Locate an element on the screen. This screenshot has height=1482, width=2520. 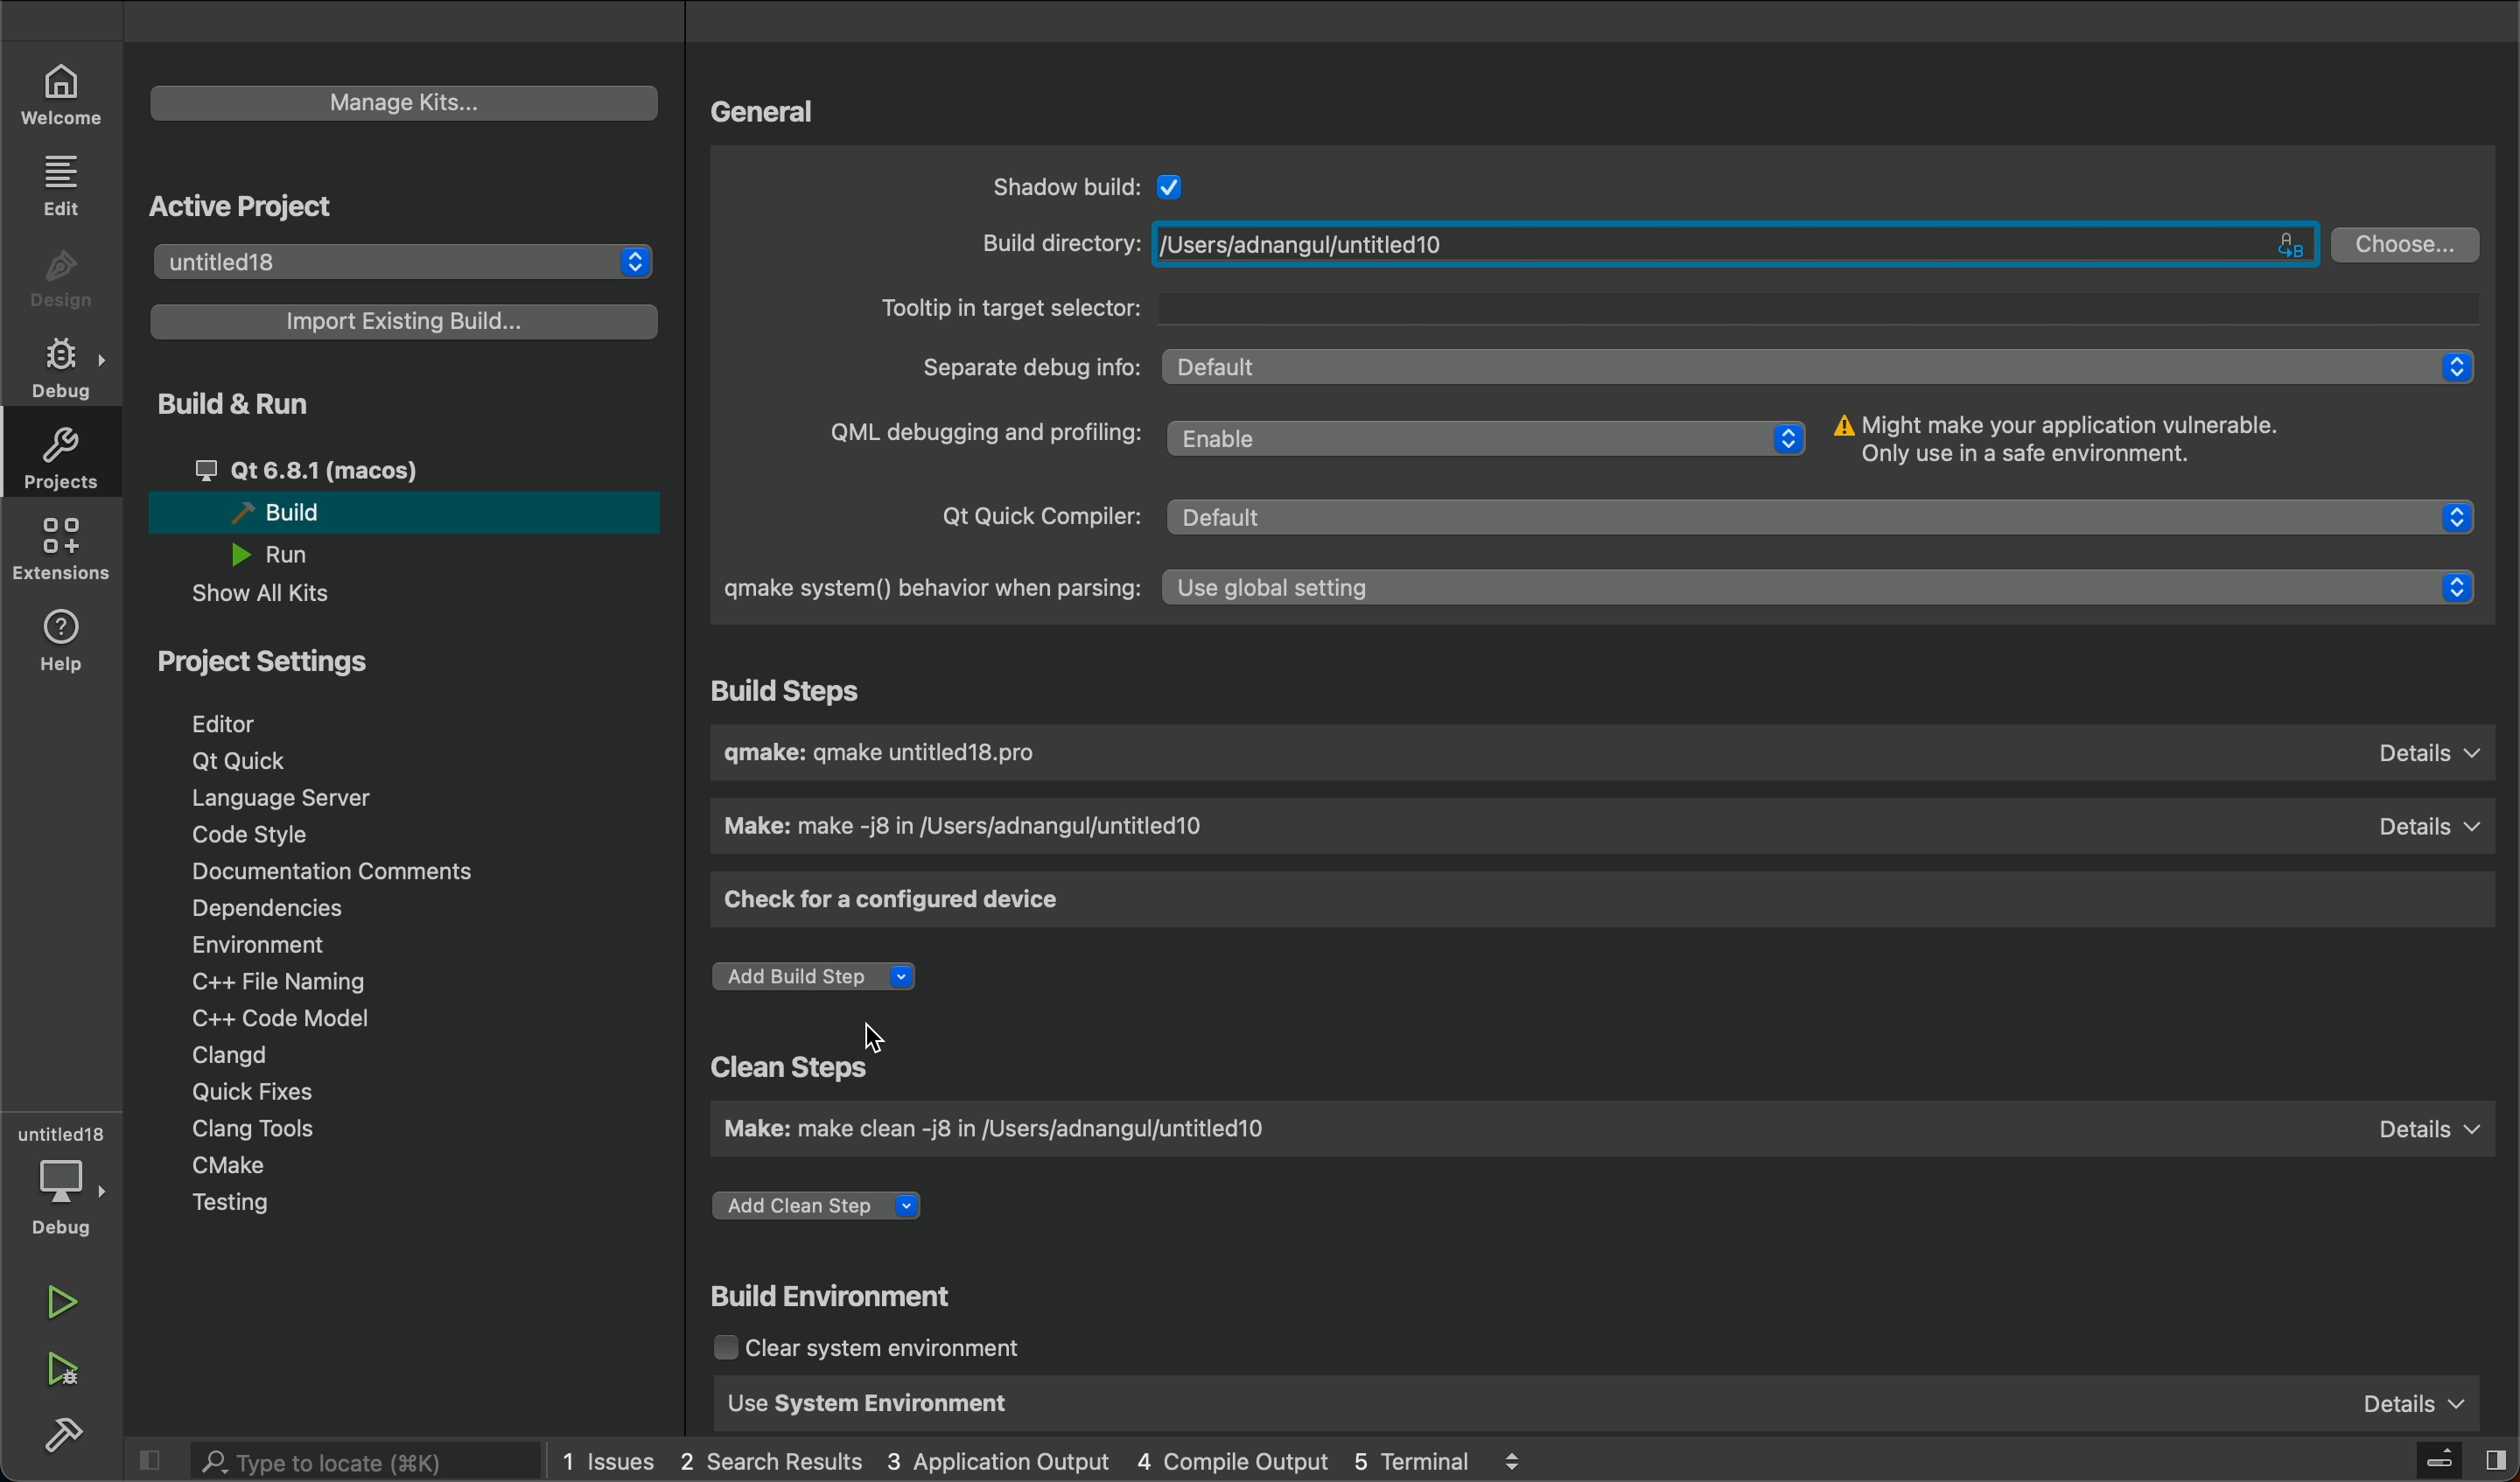
Active Project is located at coordinates (252, 207).